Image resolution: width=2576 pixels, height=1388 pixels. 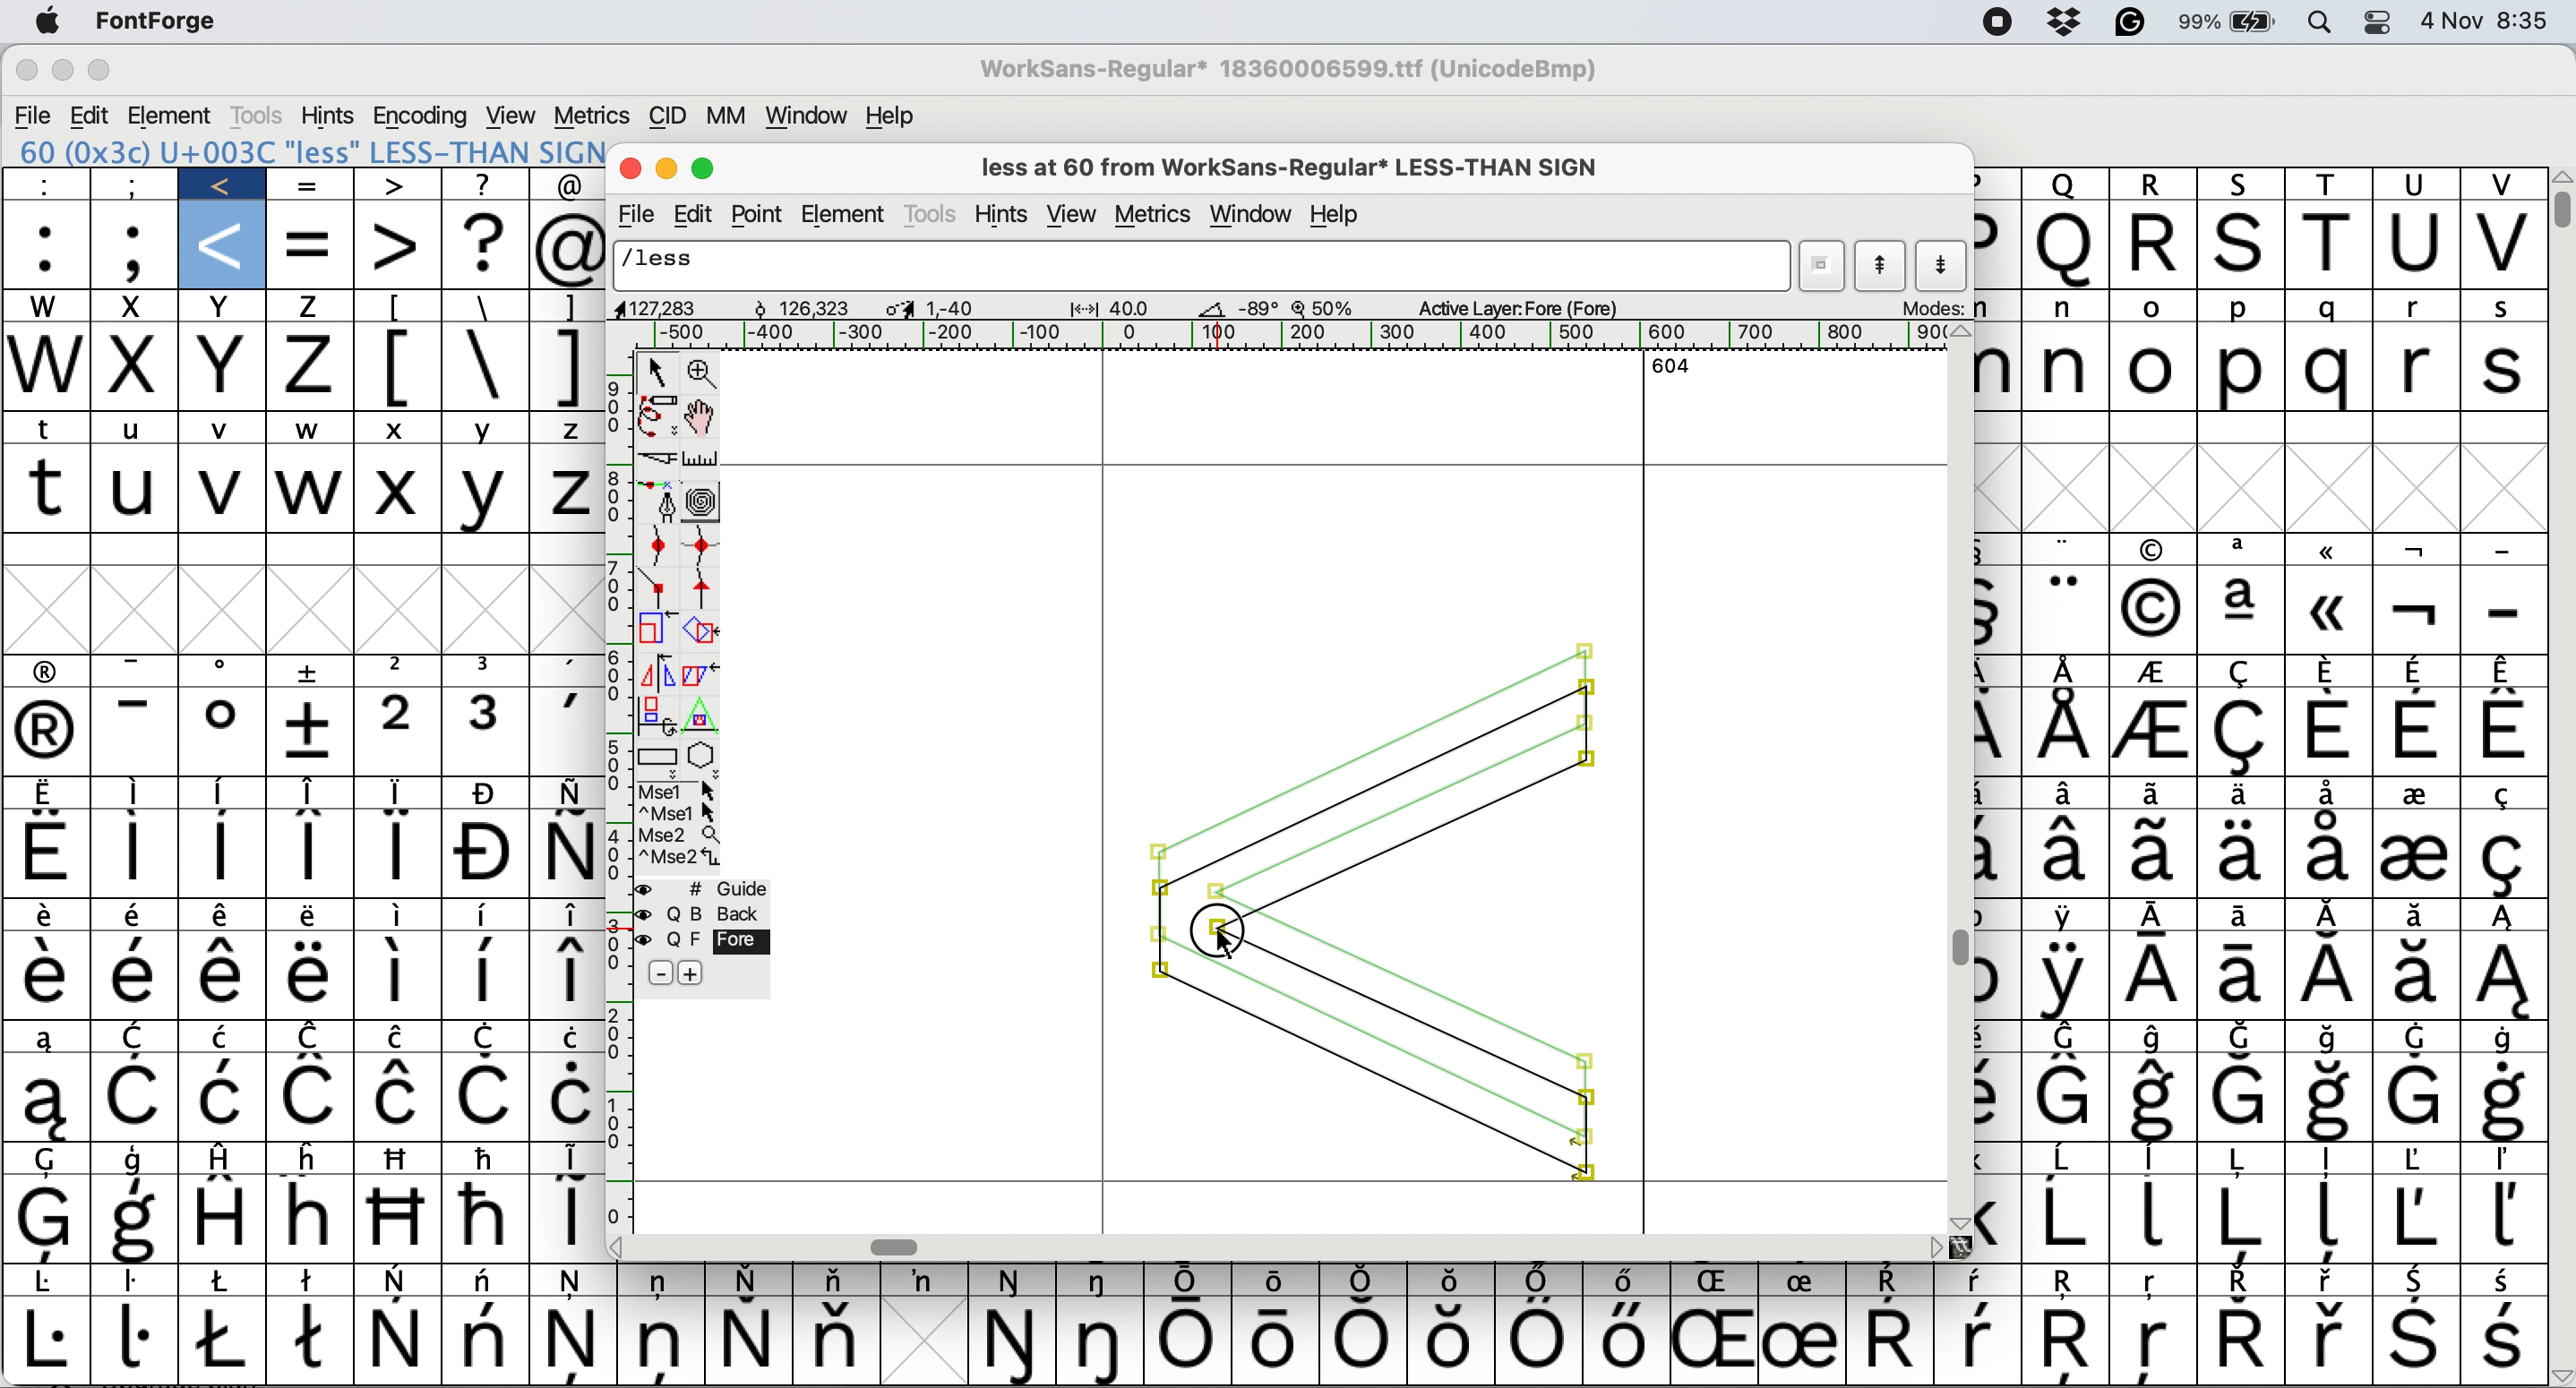 What do you see at coordinates (562, 1034) in the screenshot?
I see `Symbol` at bounding box center [562, 1034].